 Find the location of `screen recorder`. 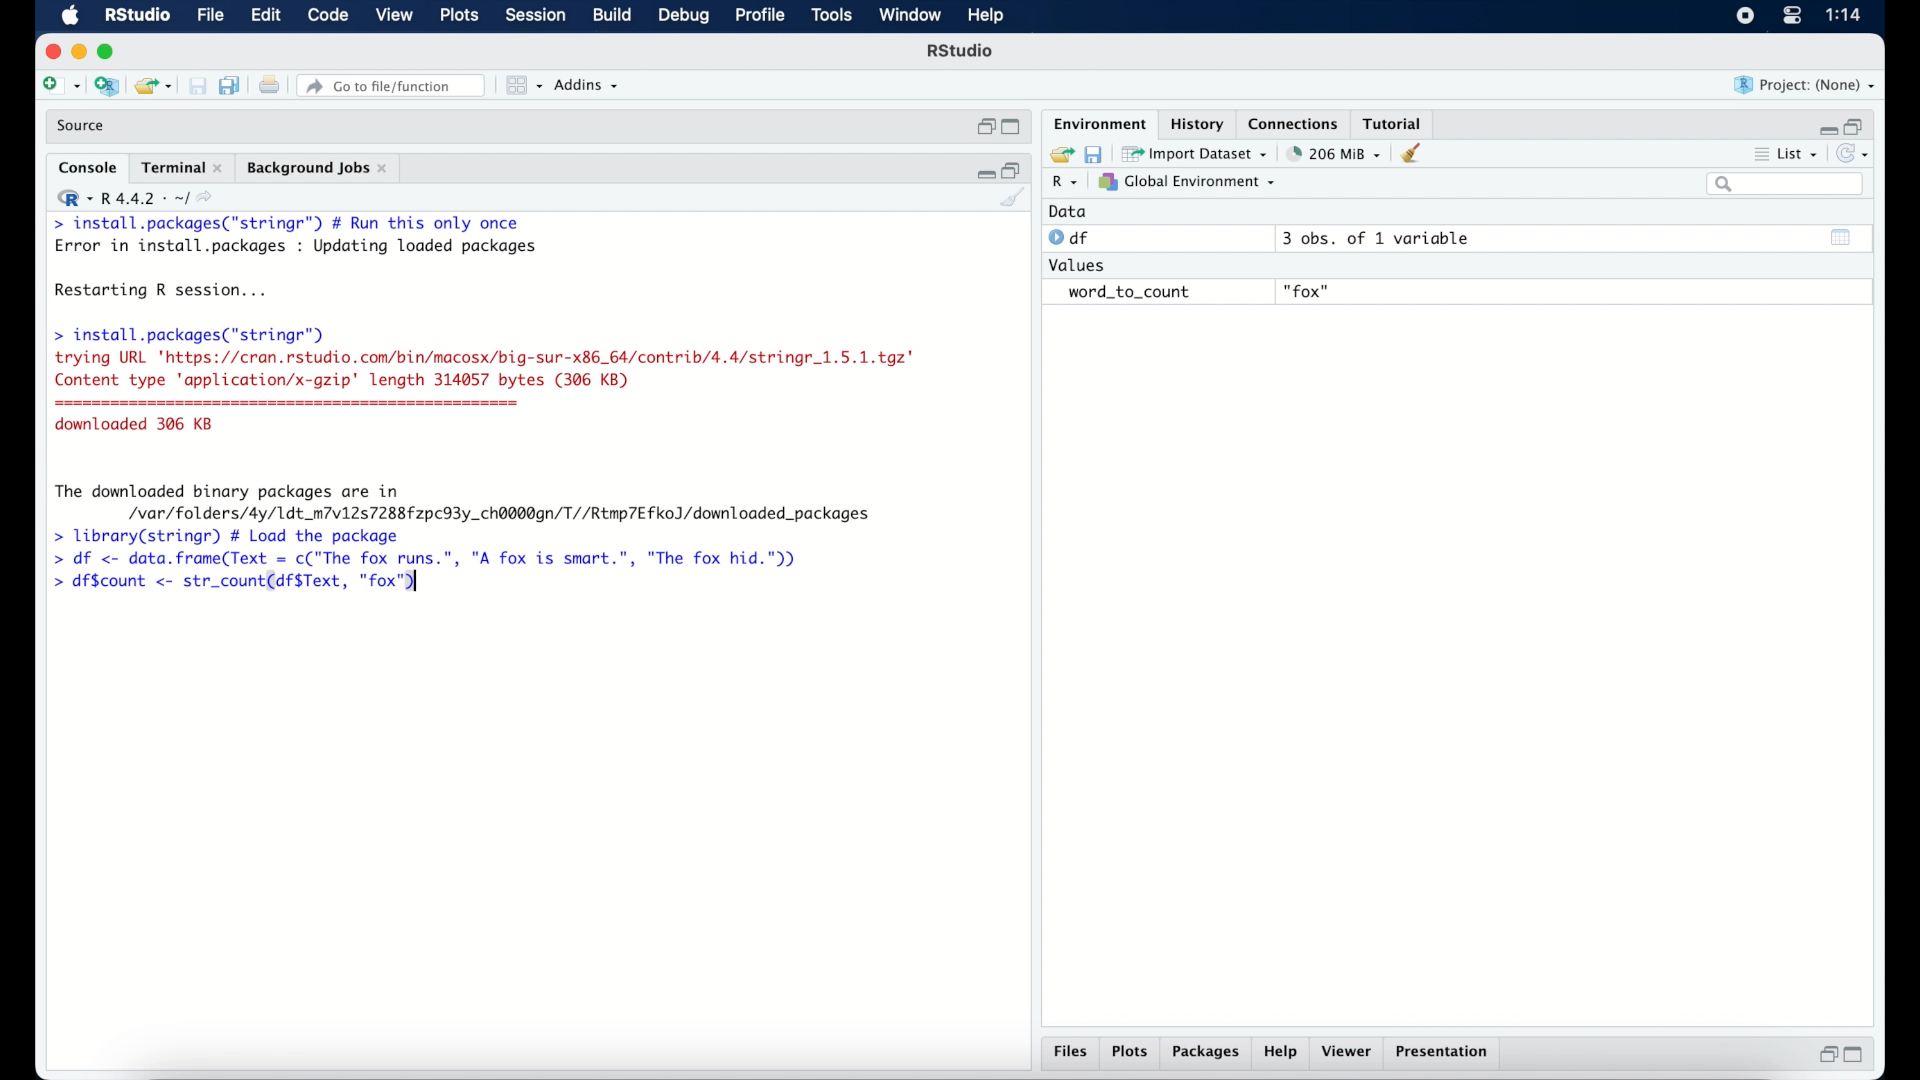

screen recorder is located at coordinates (1745, 17).